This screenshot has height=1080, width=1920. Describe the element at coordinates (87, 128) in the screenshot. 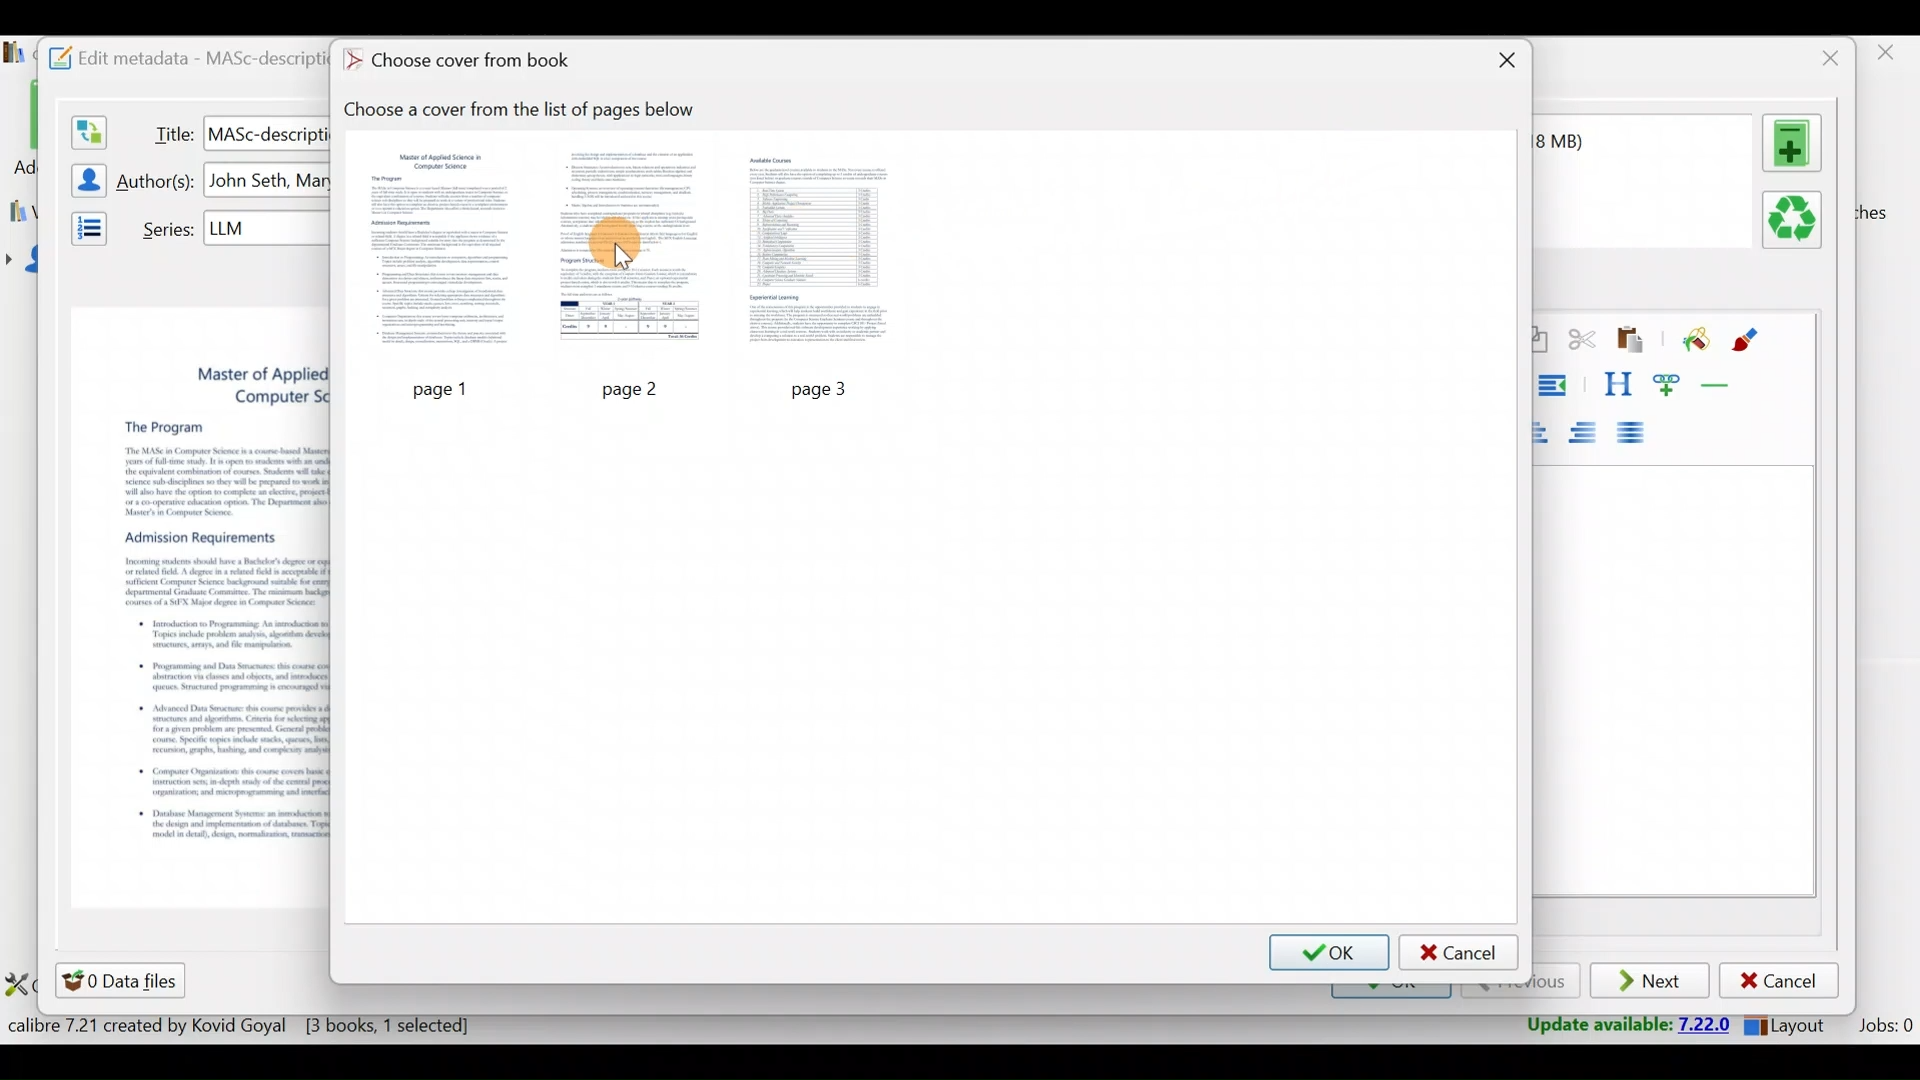

I see `Swap the author and title` at that location.